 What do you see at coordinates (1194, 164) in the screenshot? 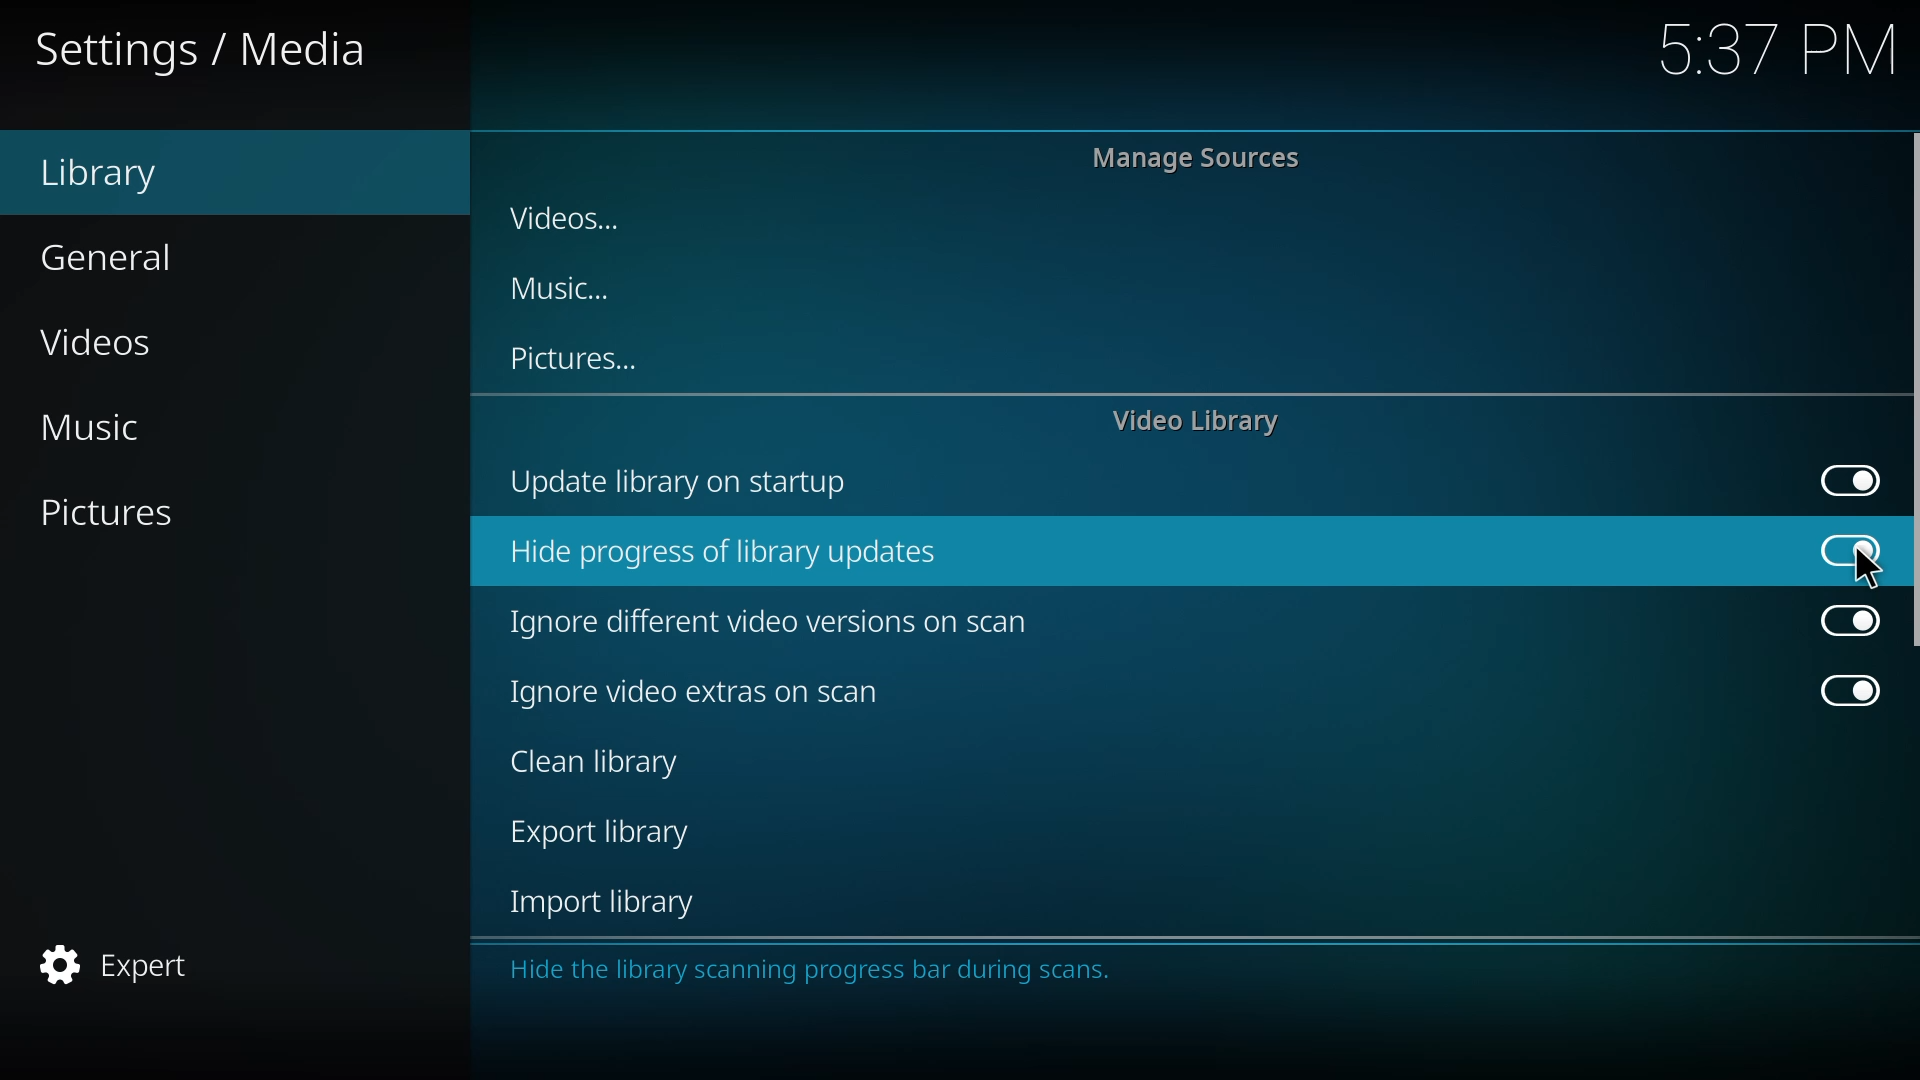
I see `manage sources` at bounding box center [1194, 164].